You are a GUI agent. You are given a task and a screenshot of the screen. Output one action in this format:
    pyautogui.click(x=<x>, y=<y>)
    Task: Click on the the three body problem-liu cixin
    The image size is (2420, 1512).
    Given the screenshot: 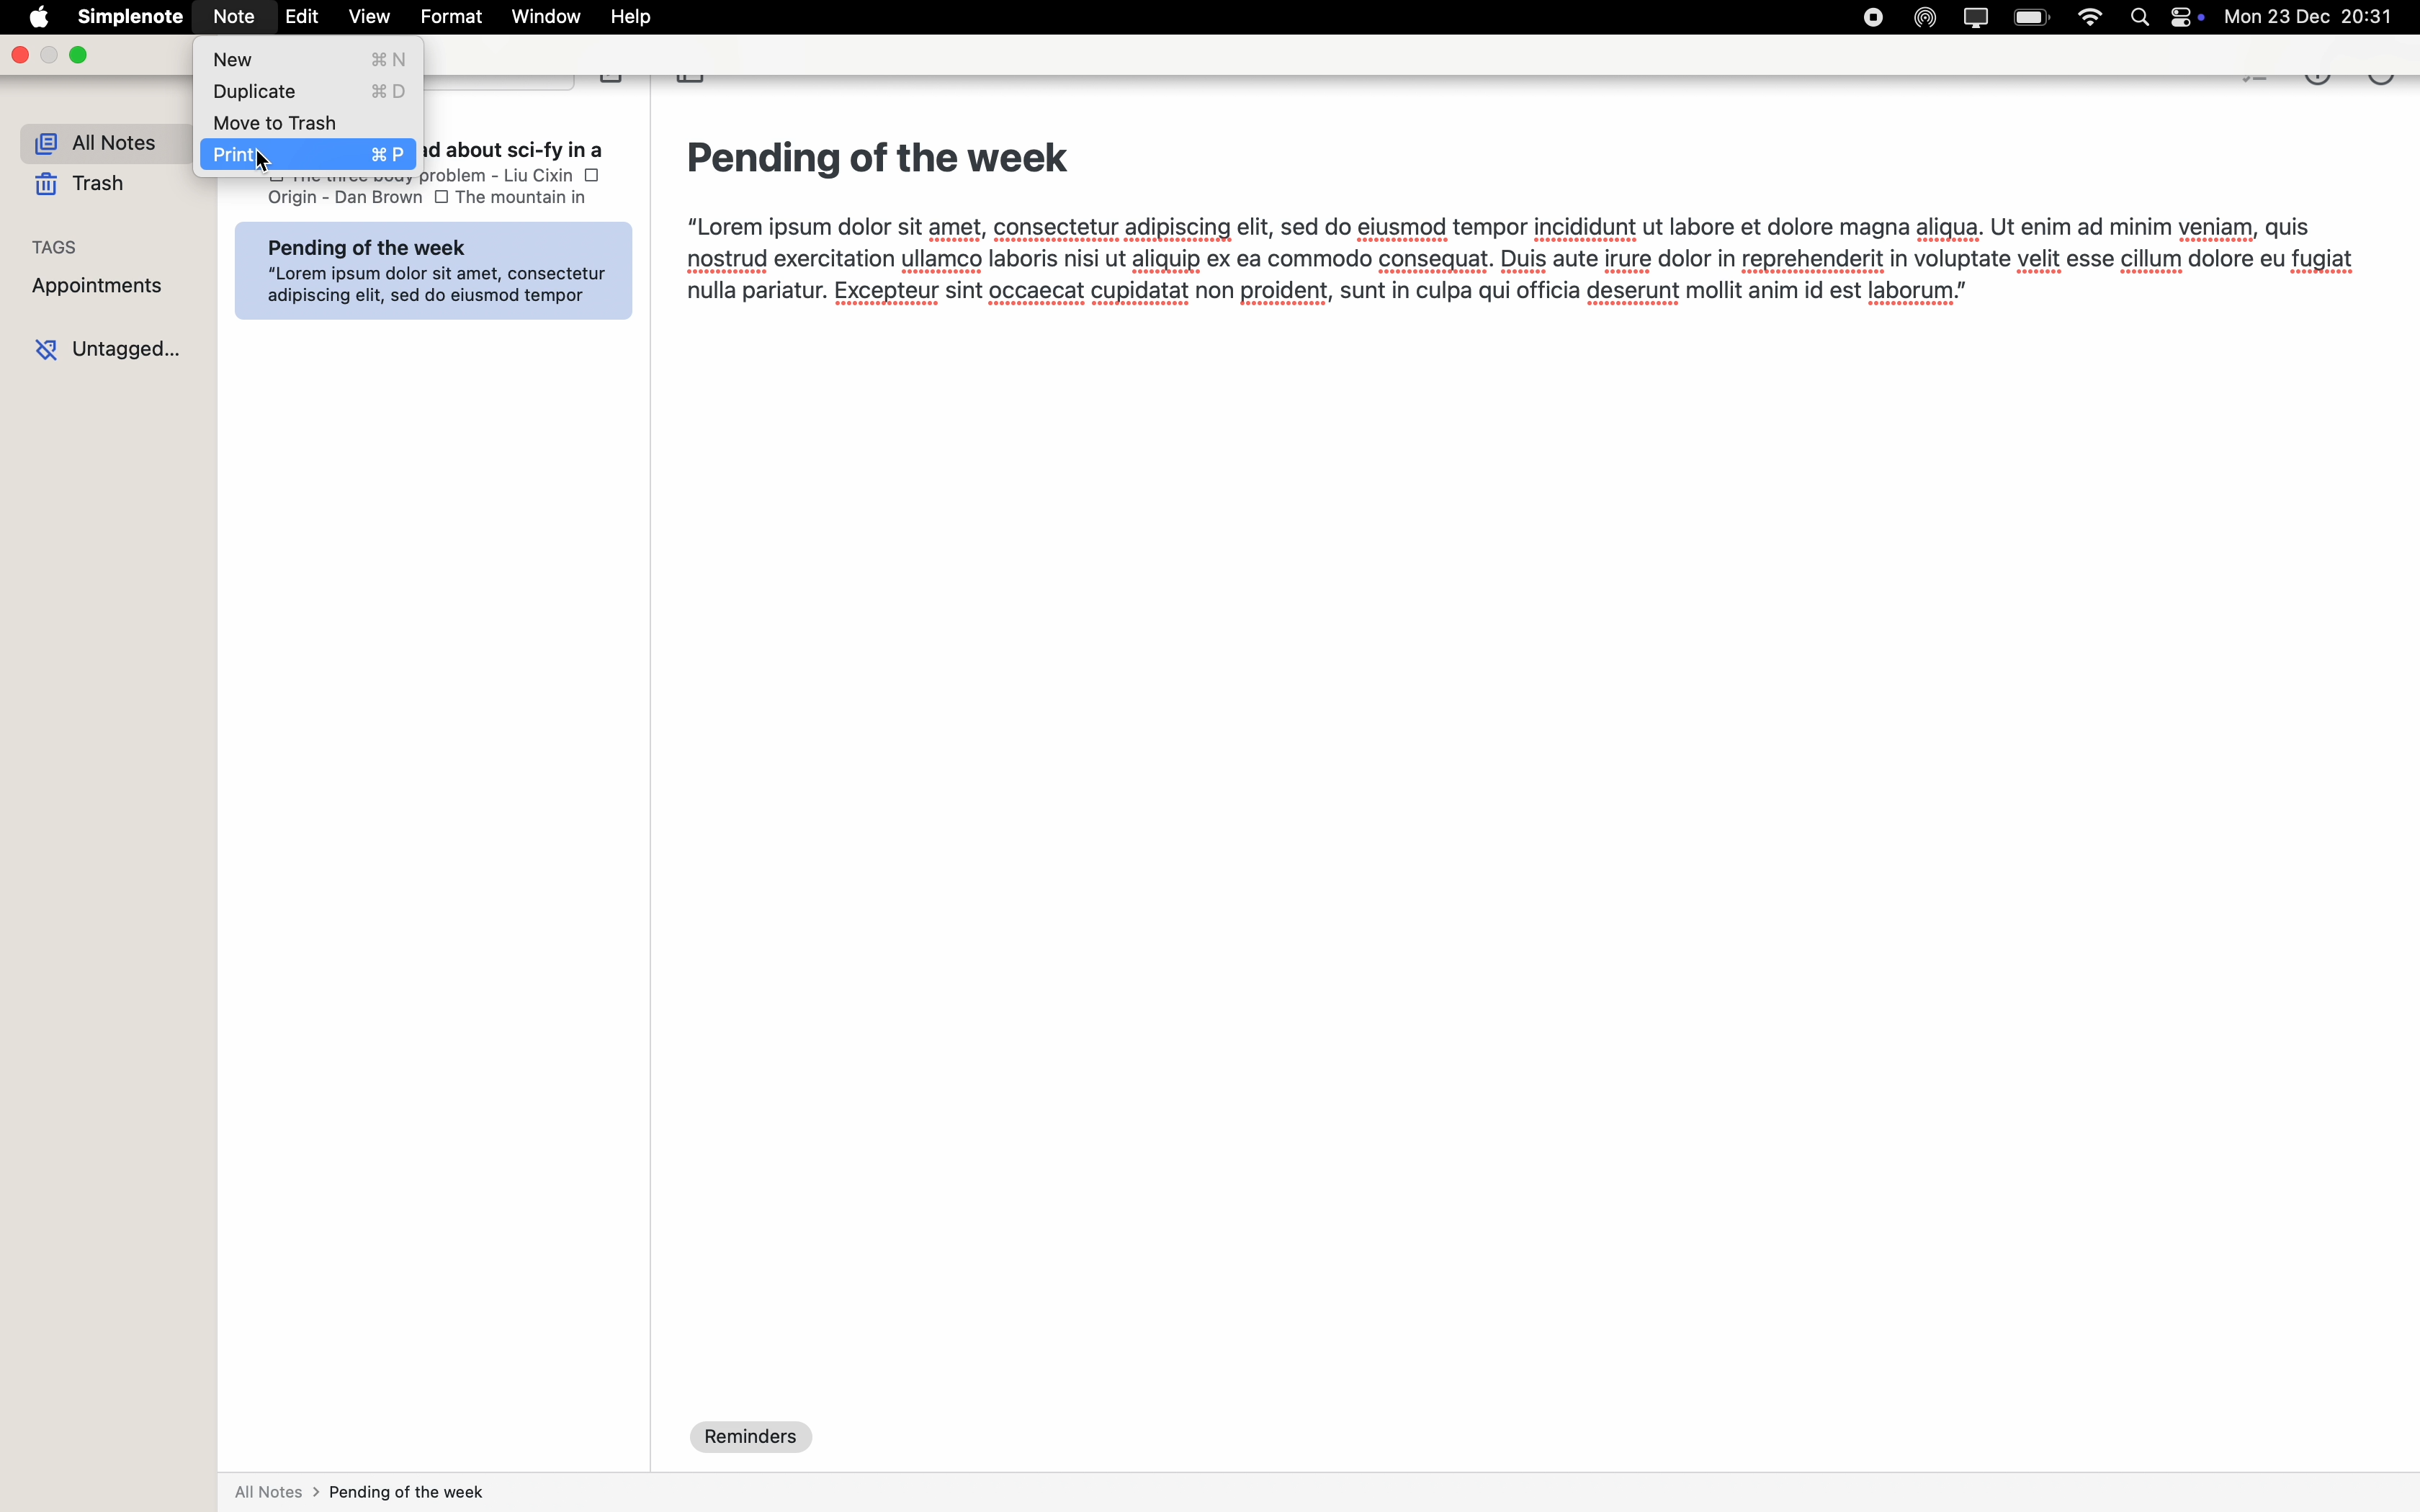 What is the action you would take?
    pyautogui.click(x=504, y=175)
    